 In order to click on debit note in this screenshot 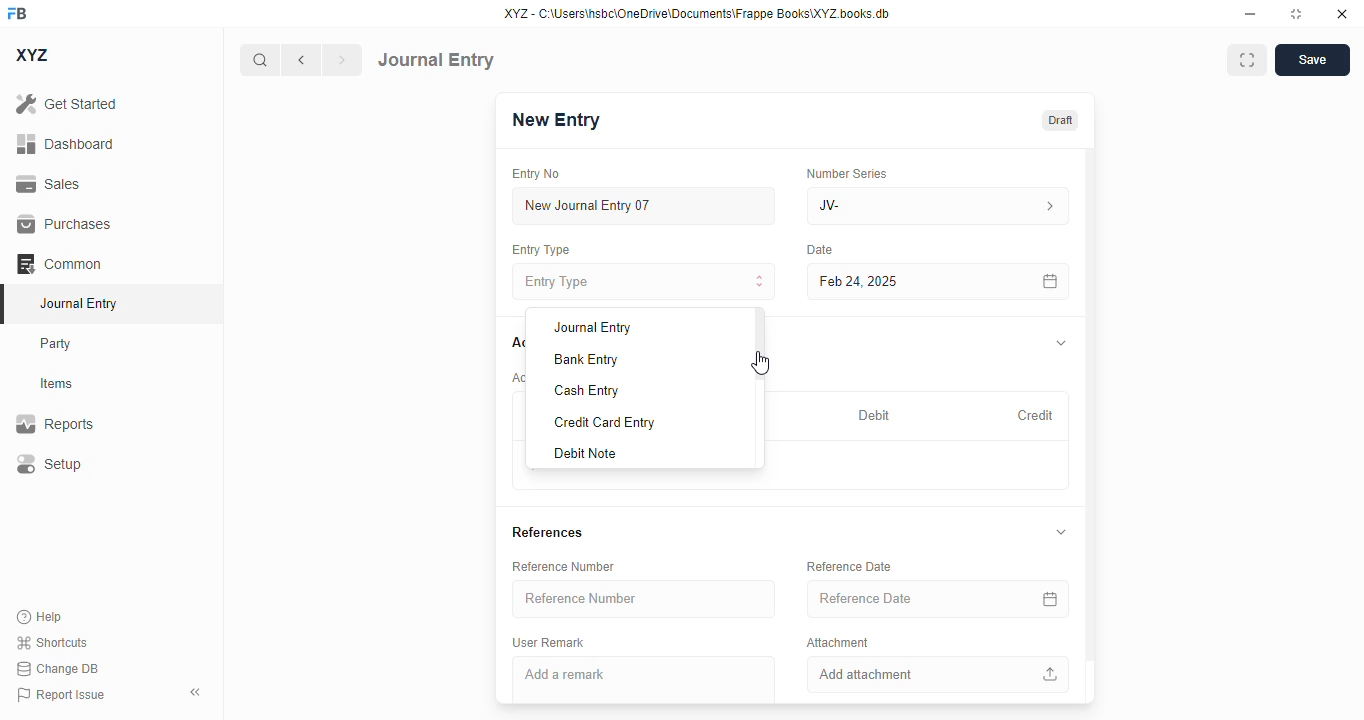, I will do `click(585, 454)`.